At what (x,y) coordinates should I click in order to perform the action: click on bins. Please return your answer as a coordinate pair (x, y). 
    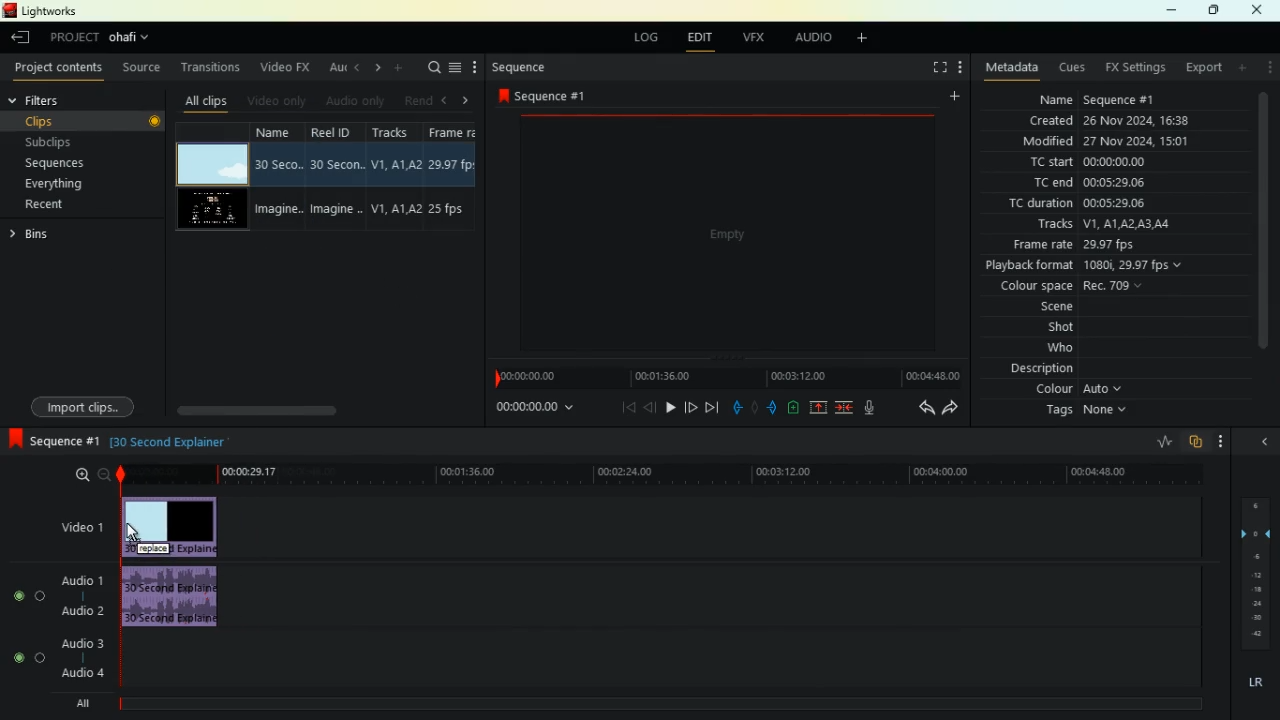
    Looking at the image, I should click on (64, 235).